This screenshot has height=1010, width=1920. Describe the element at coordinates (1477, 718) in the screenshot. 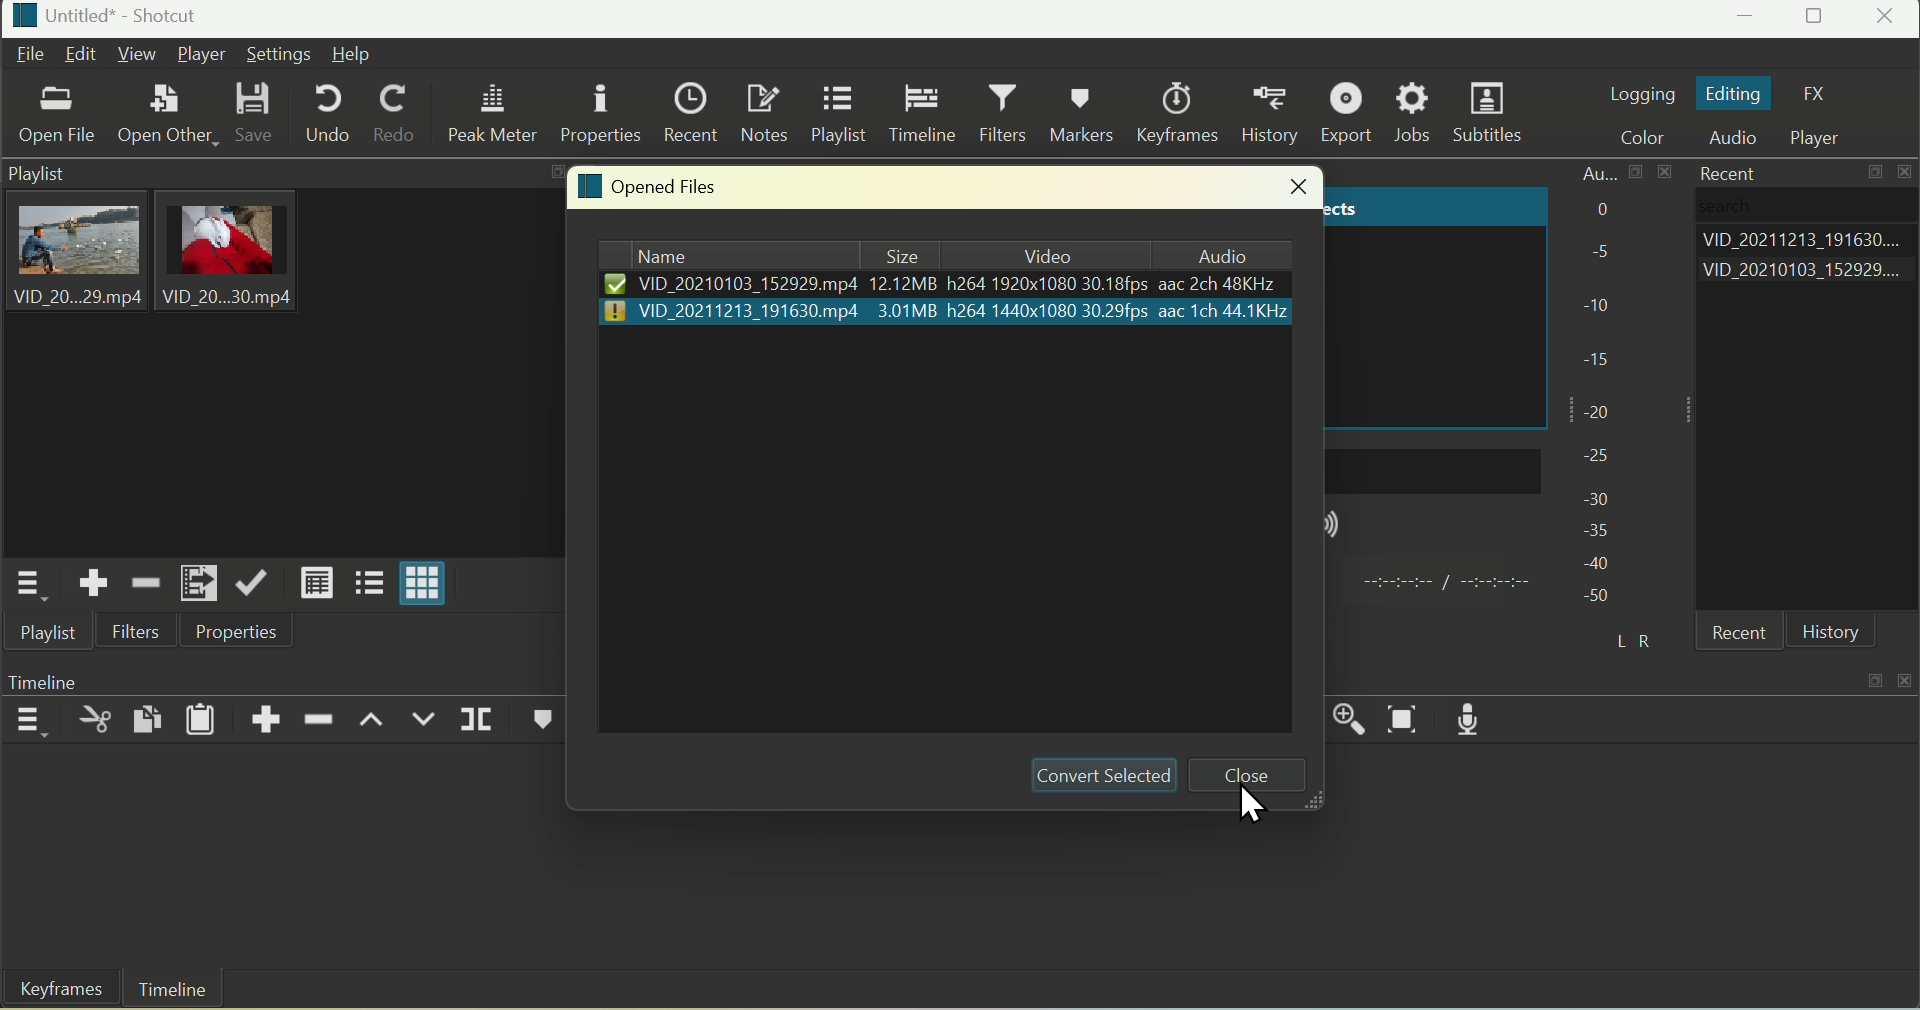

I see `Mic` at that location.